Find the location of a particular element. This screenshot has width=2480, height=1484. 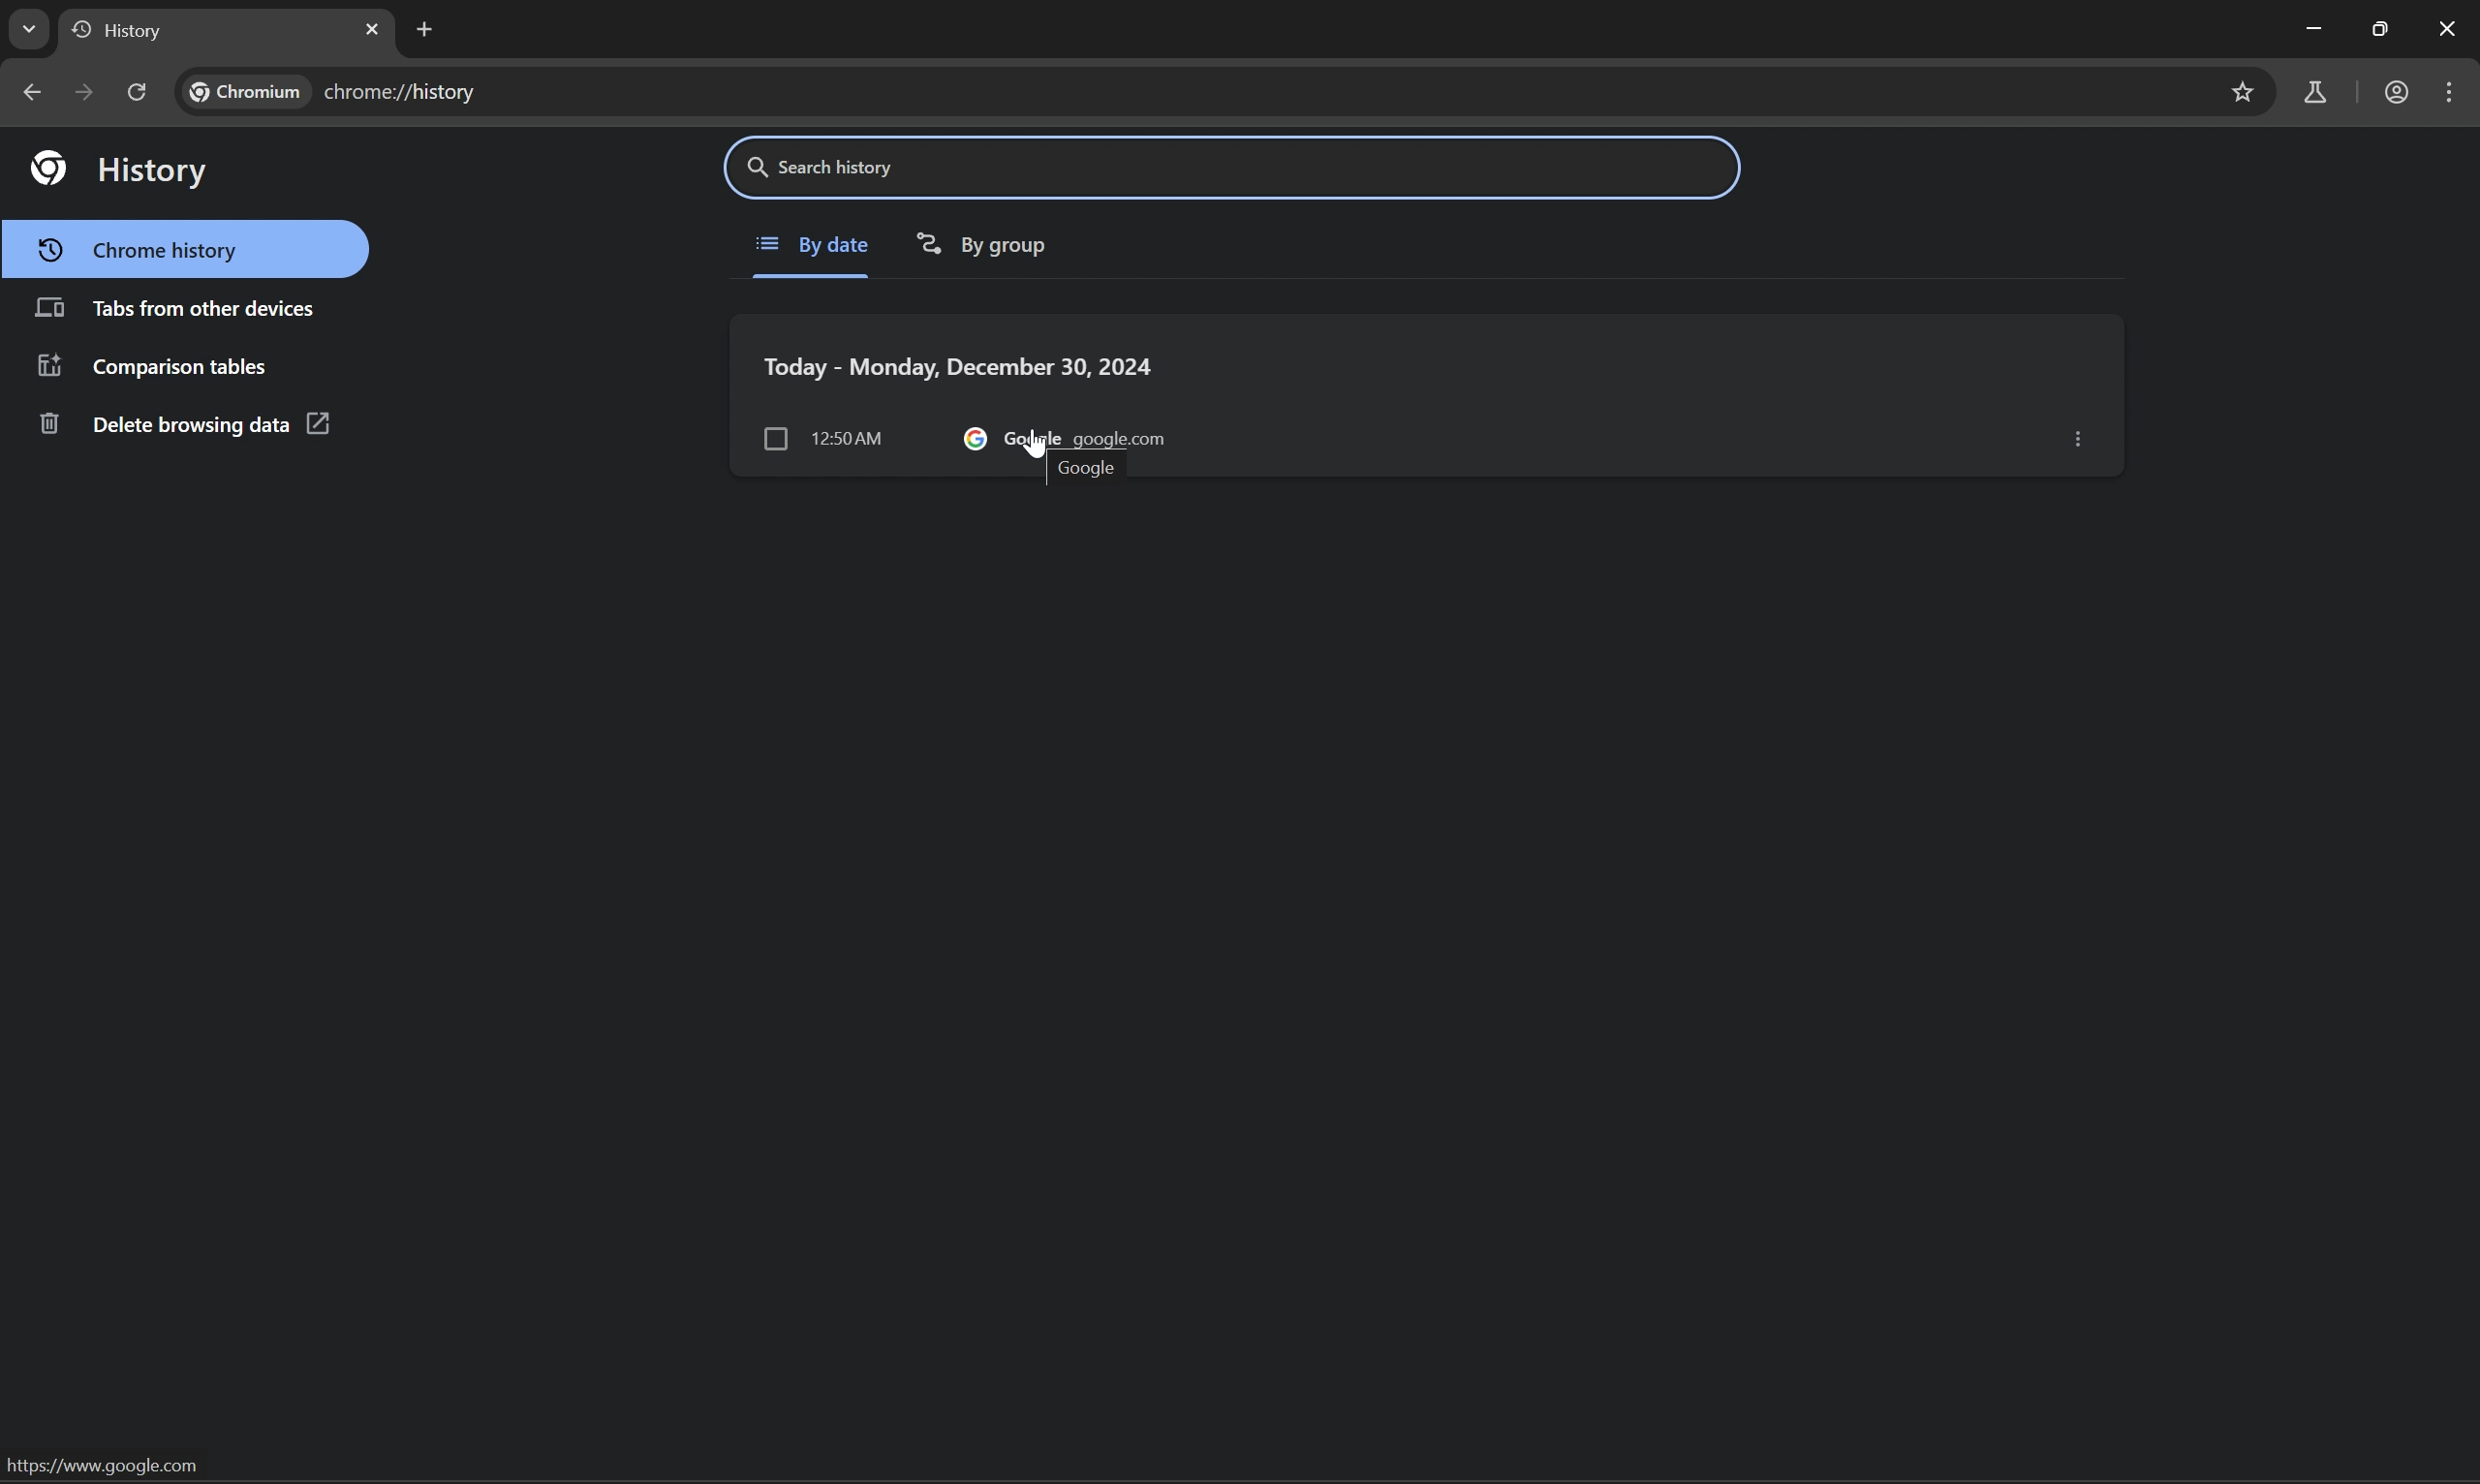

close is located at coordinates (2449, 26).